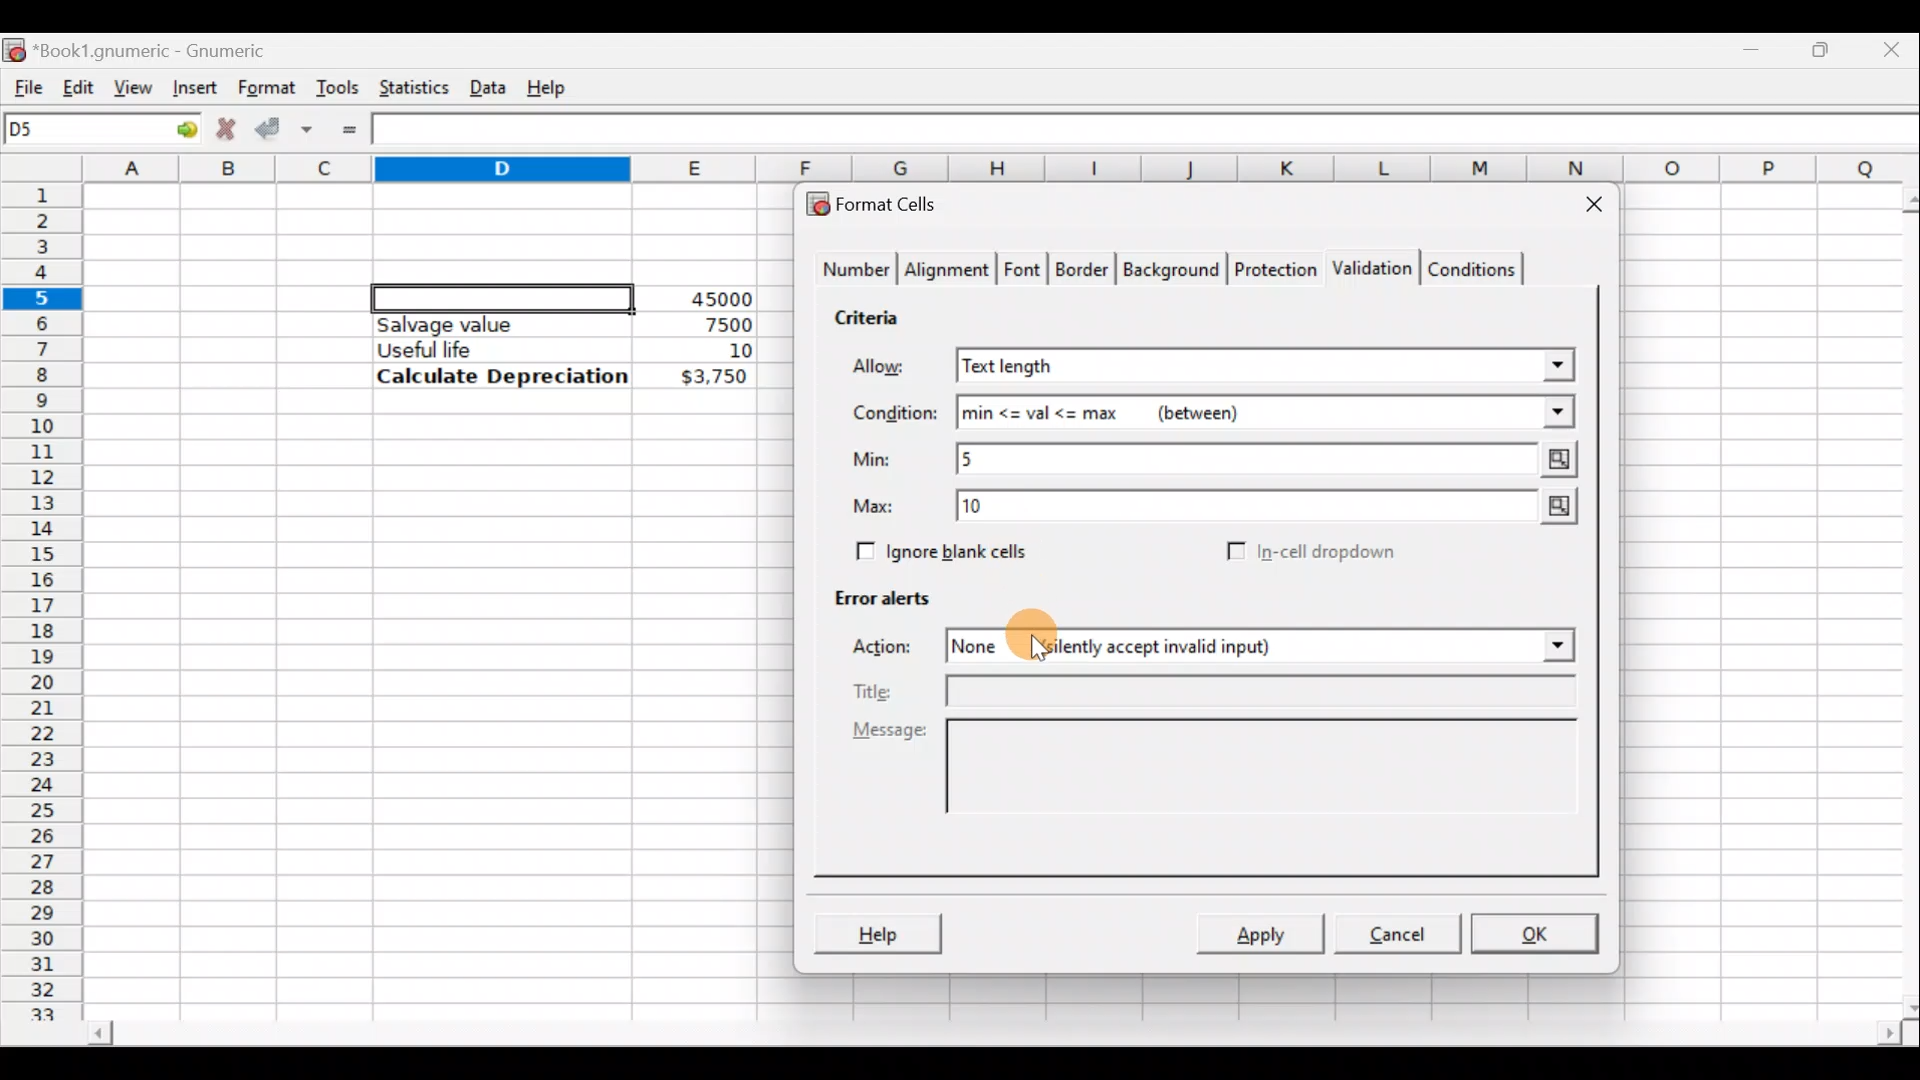  What do you see at coordinates (487, 83) in the screenshot?
I see `Data` at bounding box center [487, 83].